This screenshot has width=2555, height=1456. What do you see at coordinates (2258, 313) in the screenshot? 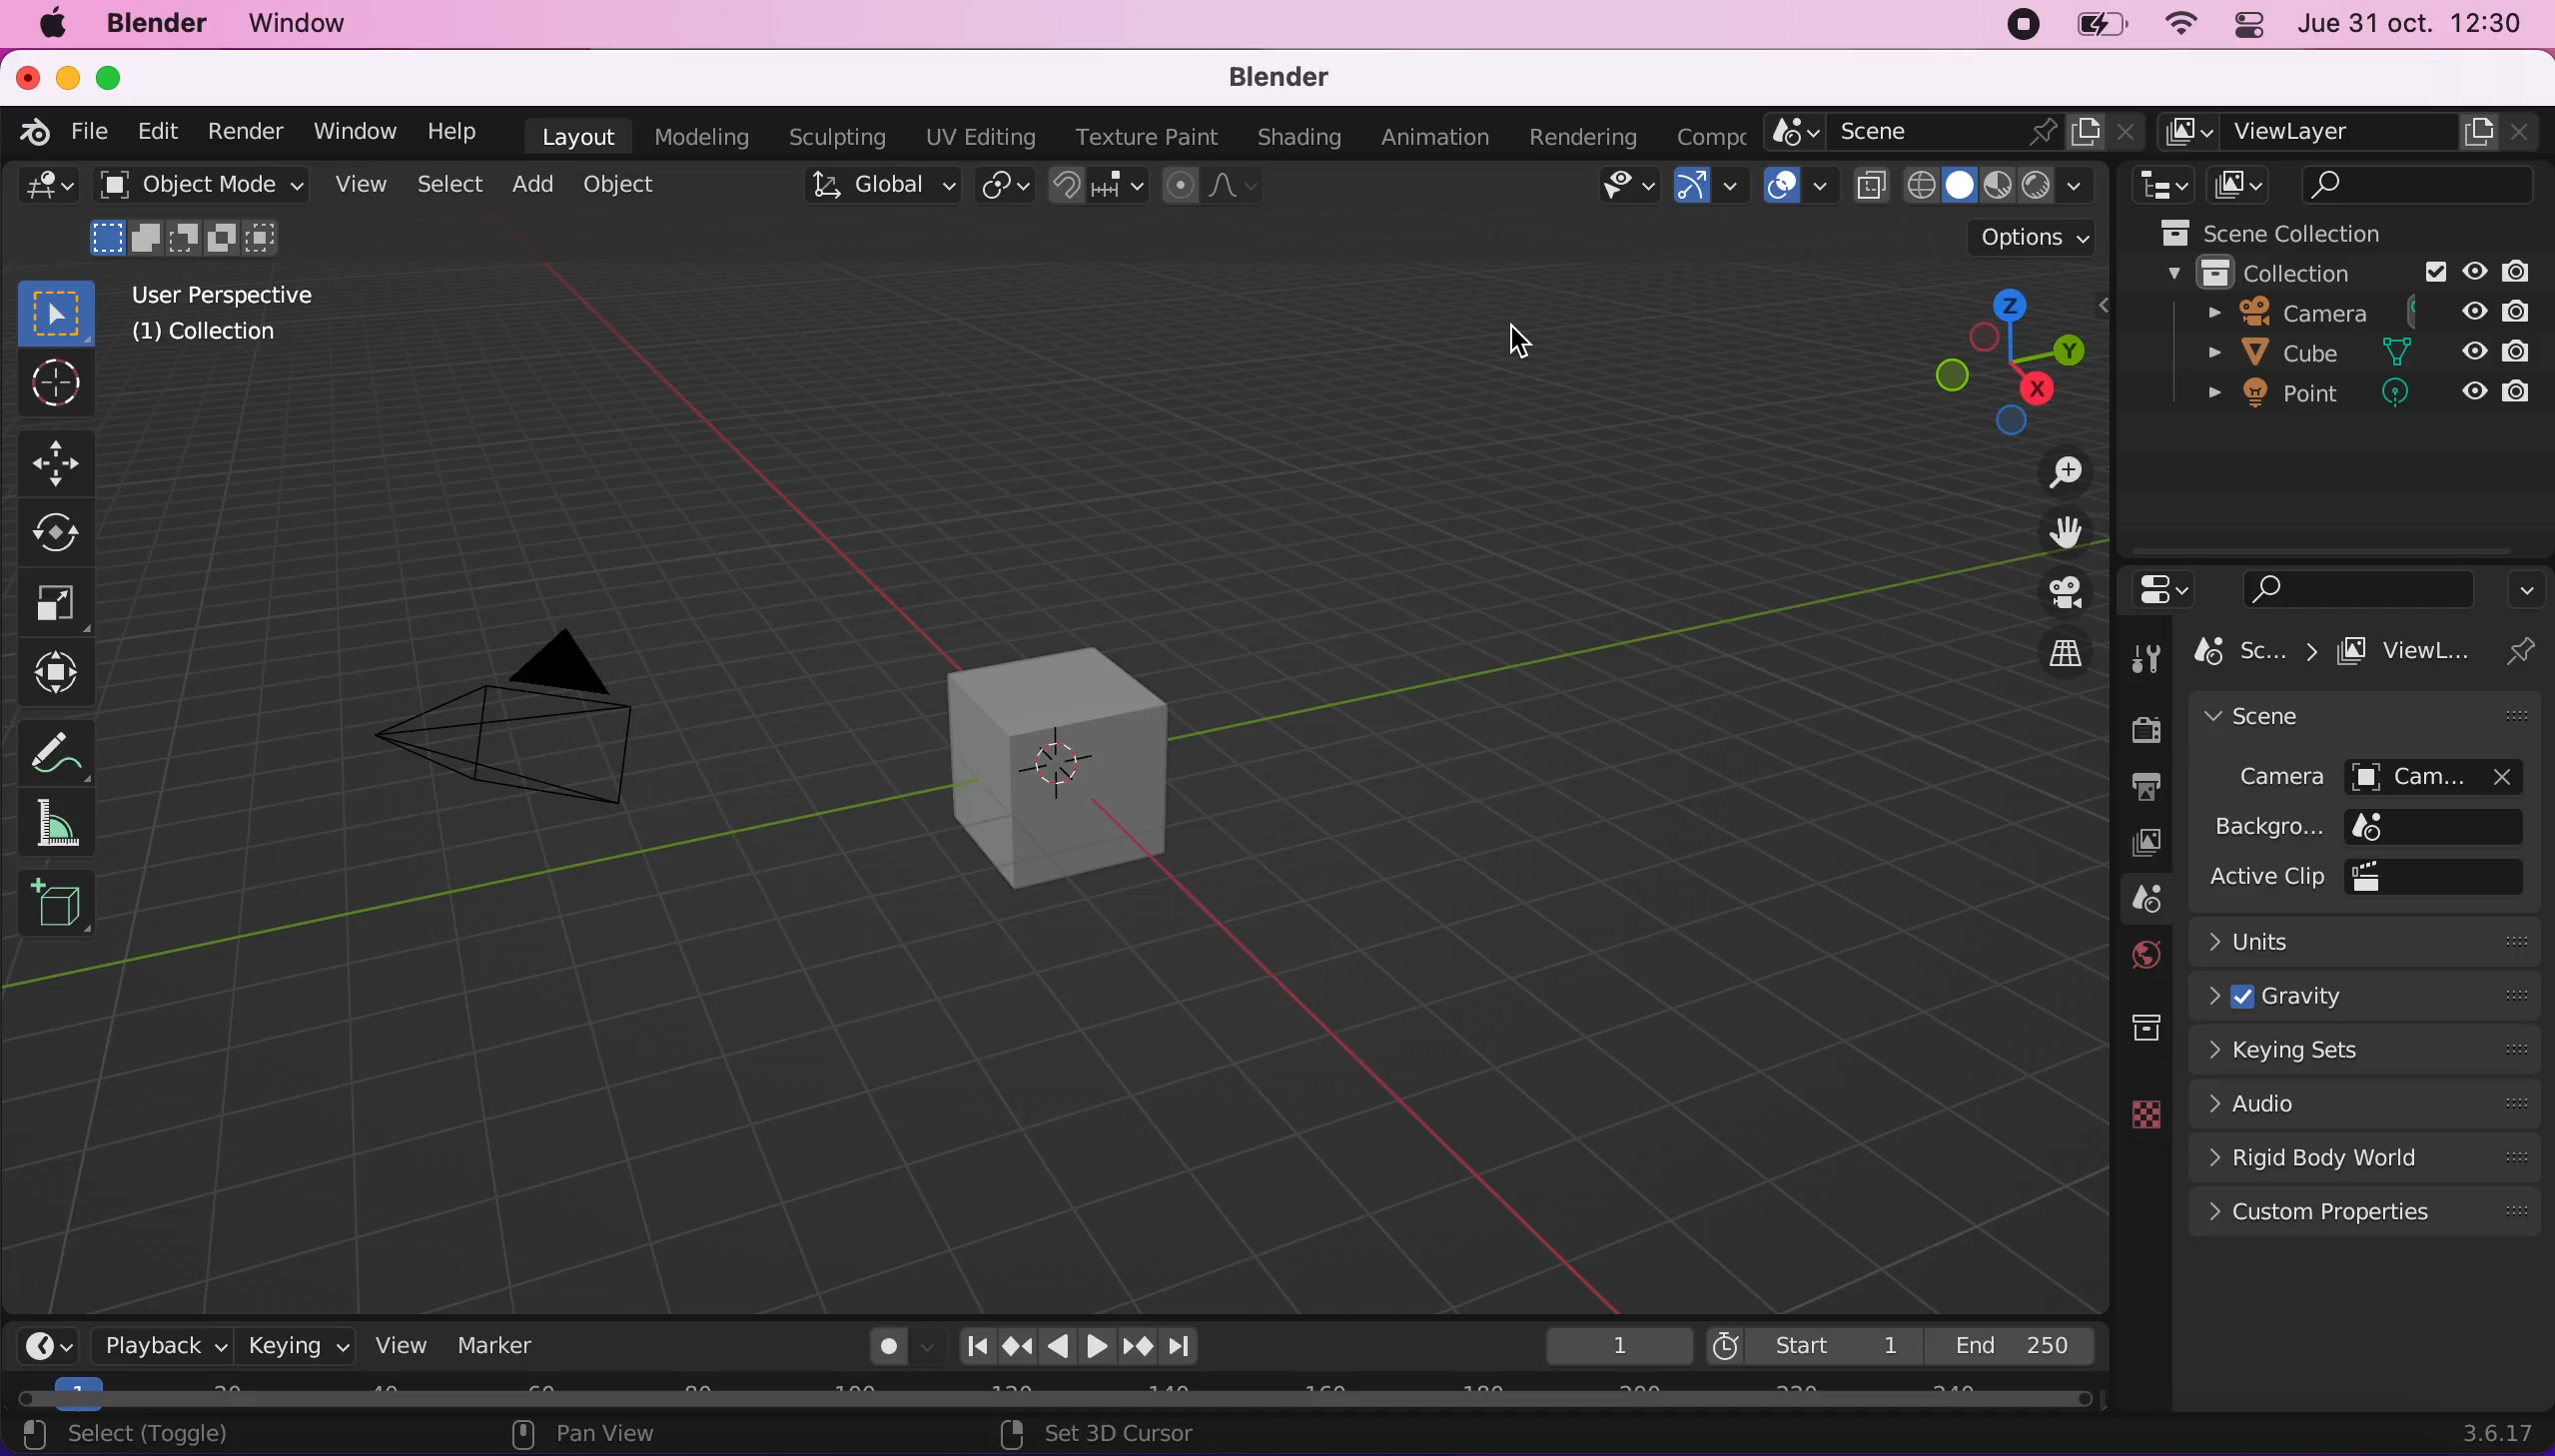
I see `camera` at bounding box center [2258, 313].